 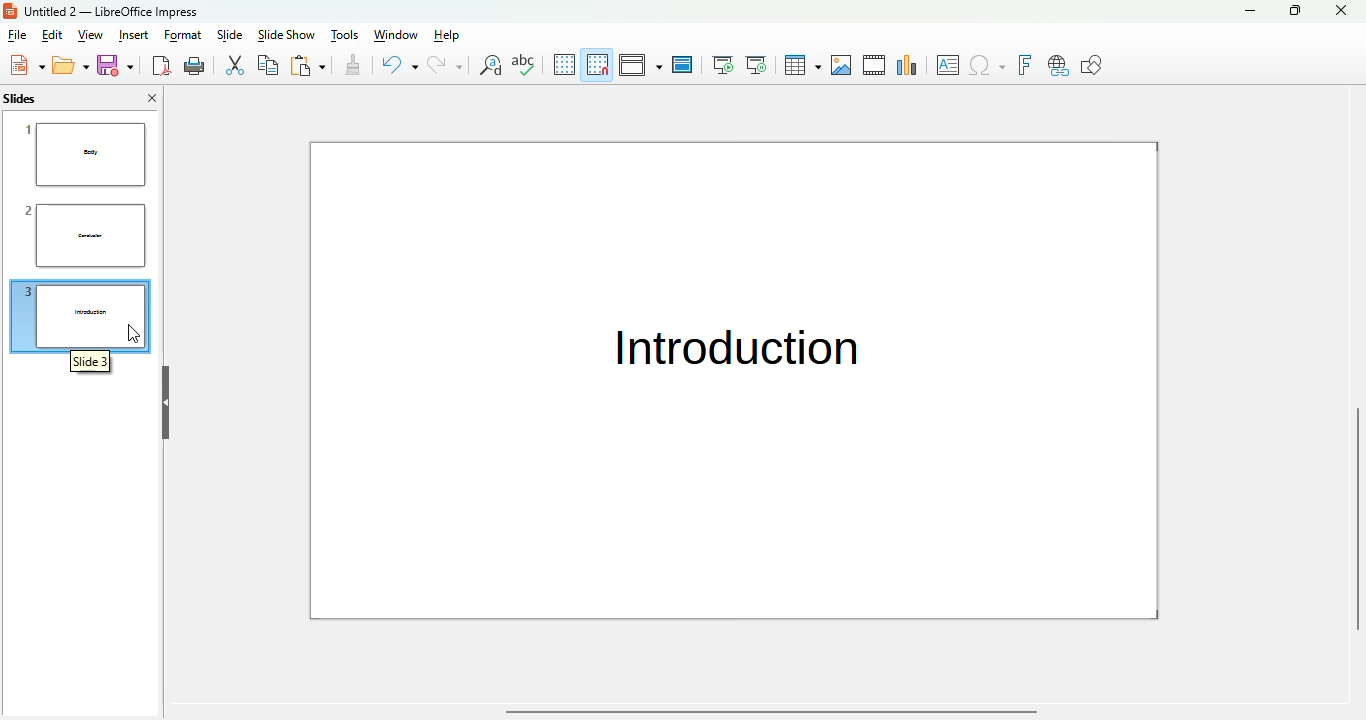 I want to click on hide, so click(x=165, y=403).